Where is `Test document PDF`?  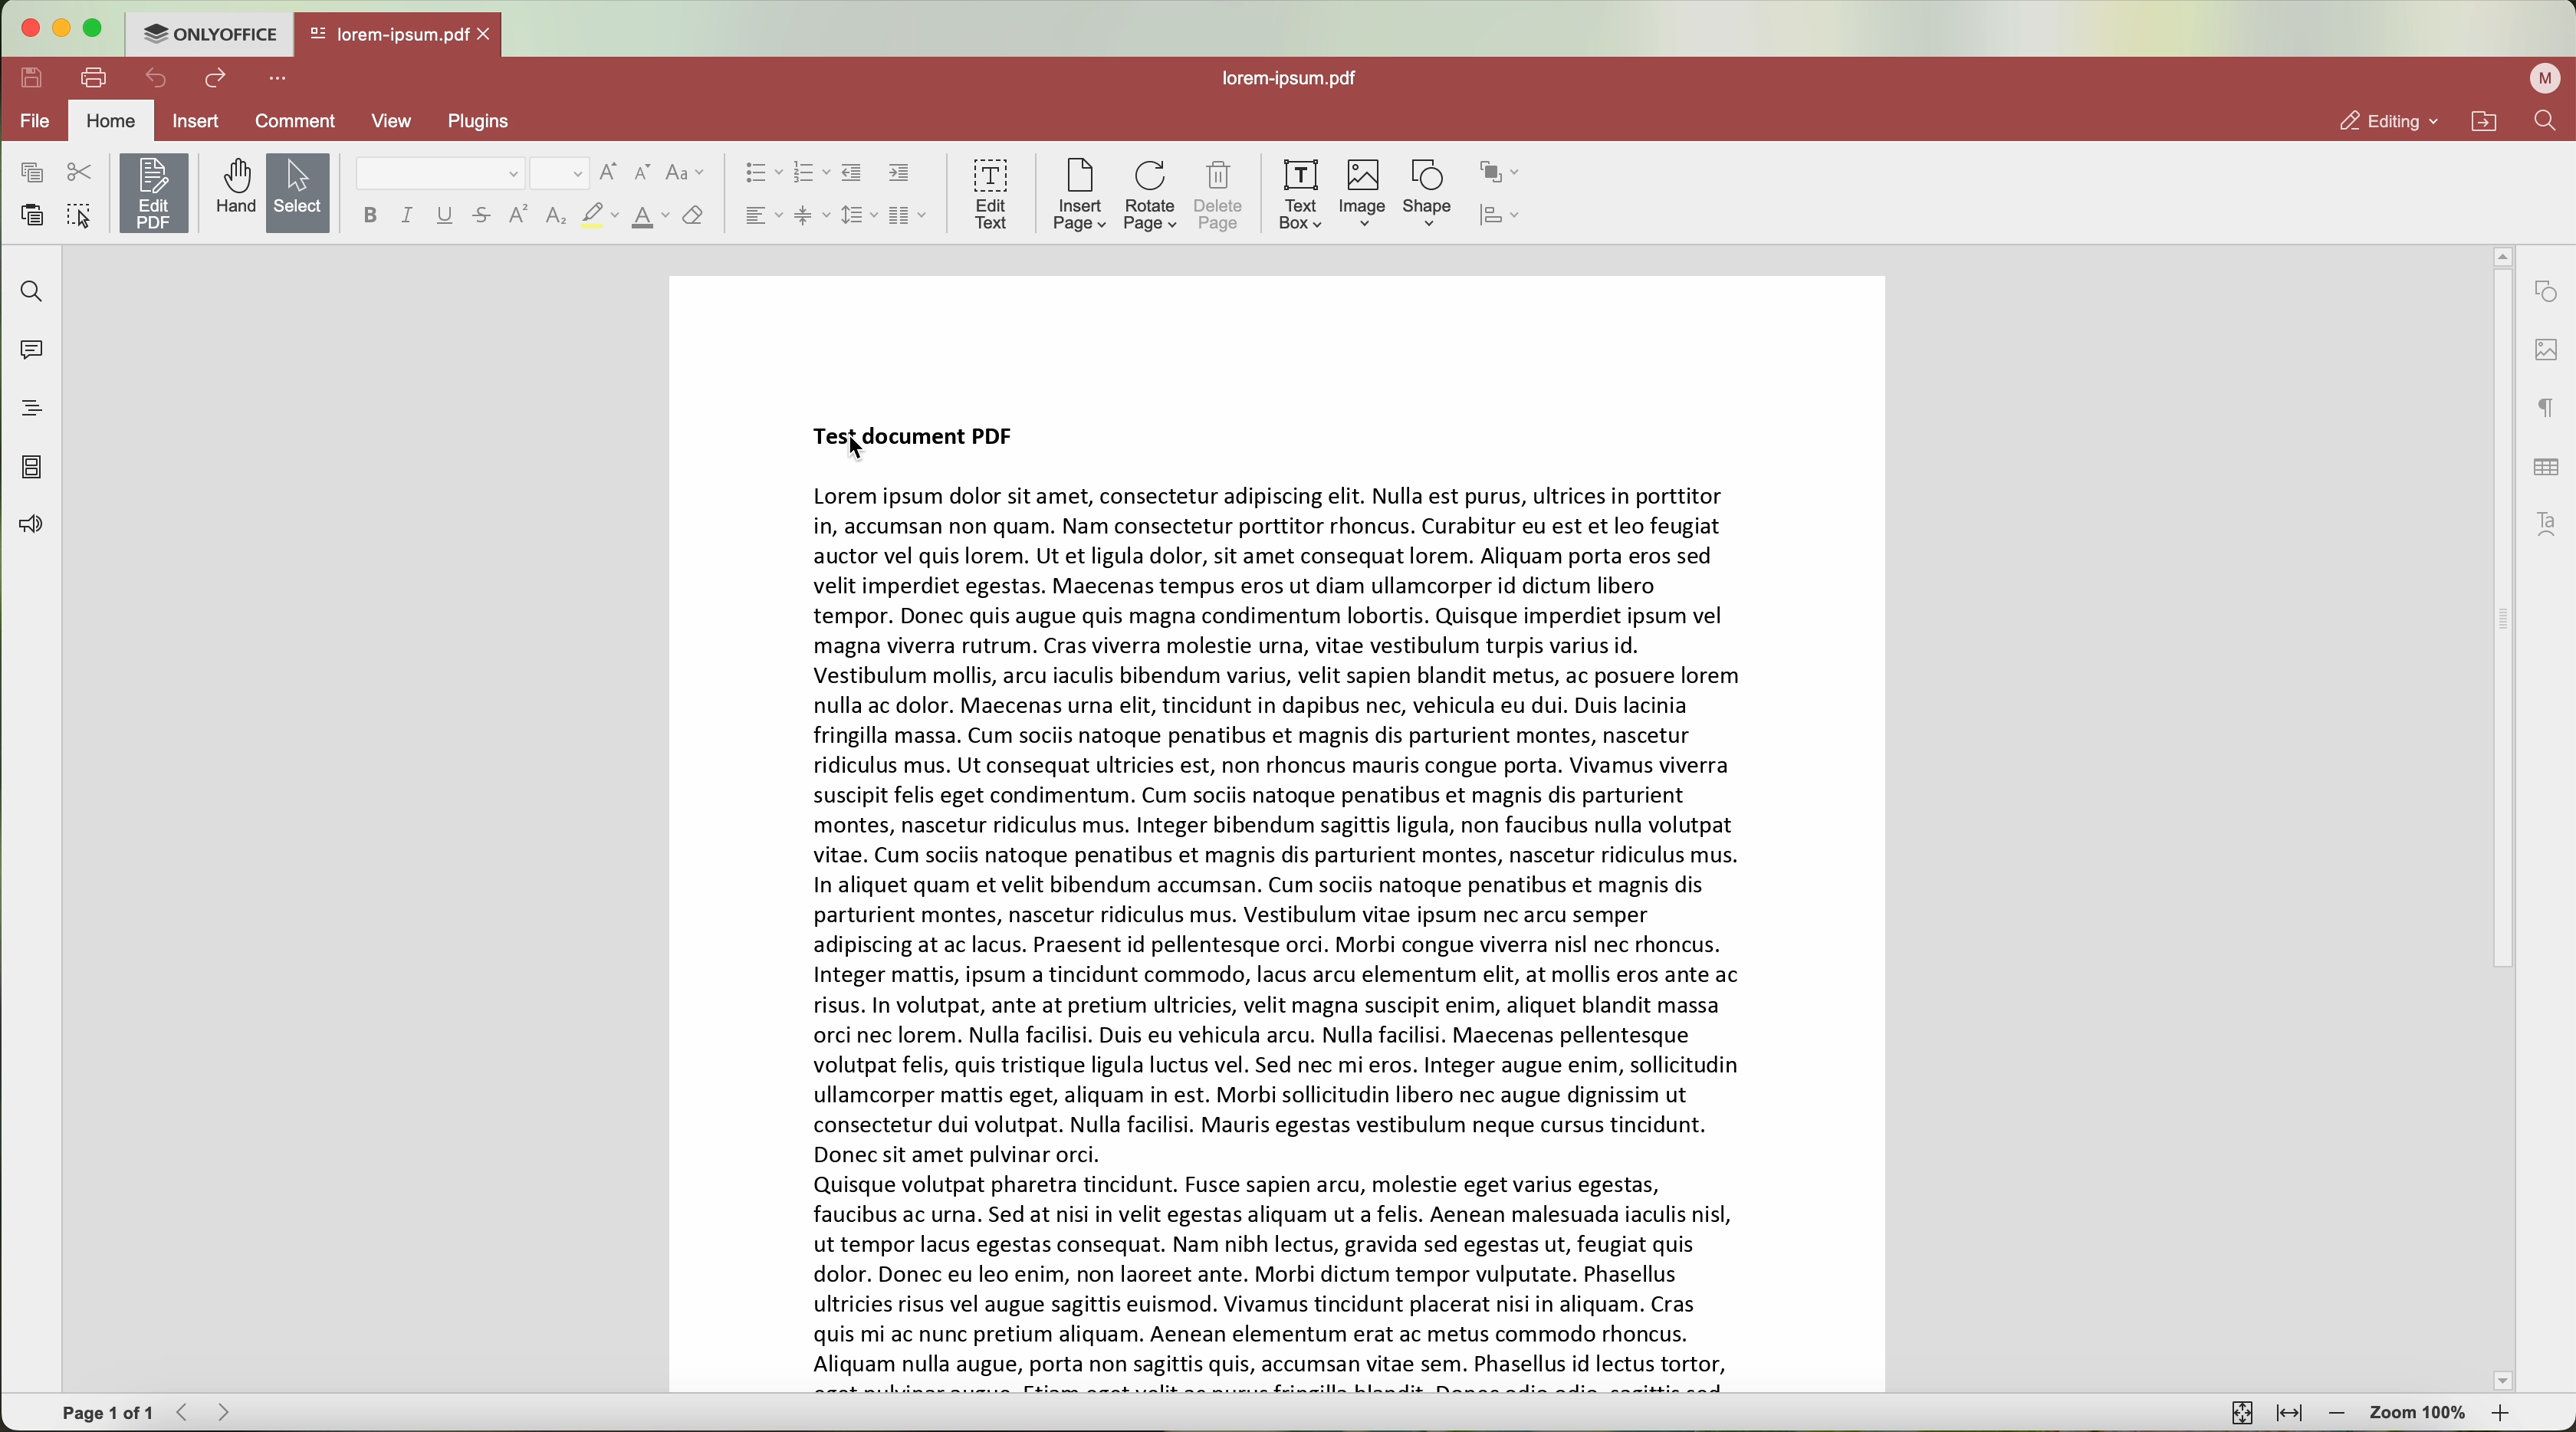
Test document PDF is located at coordinates (1296, 835).